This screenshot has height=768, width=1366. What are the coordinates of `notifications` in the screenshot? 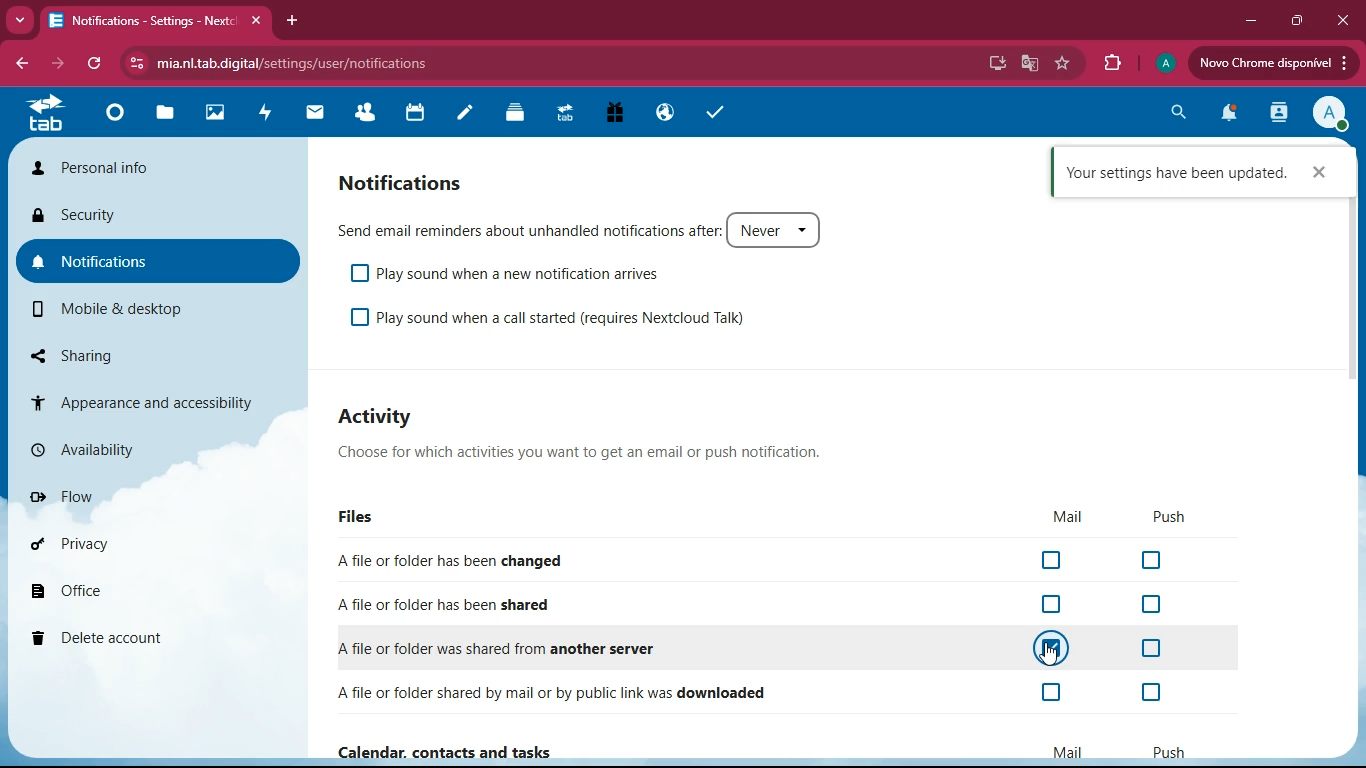 It's located at (400, 183).